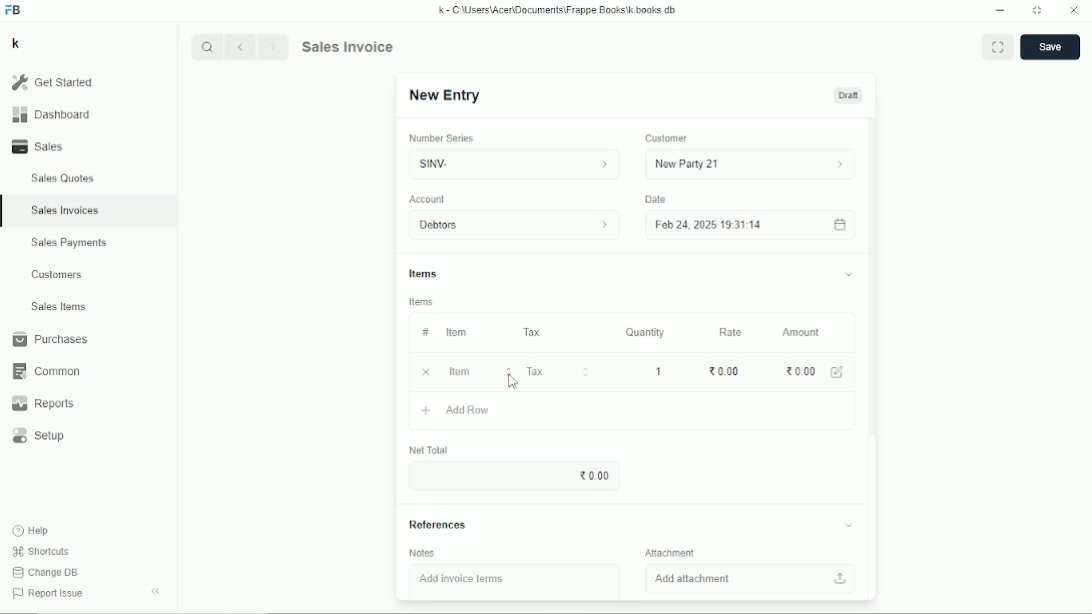  What do you see at coordinates (998, 46) in the screenshot?
I see `Toggle between form and full width` at bounding box center [998, 46].